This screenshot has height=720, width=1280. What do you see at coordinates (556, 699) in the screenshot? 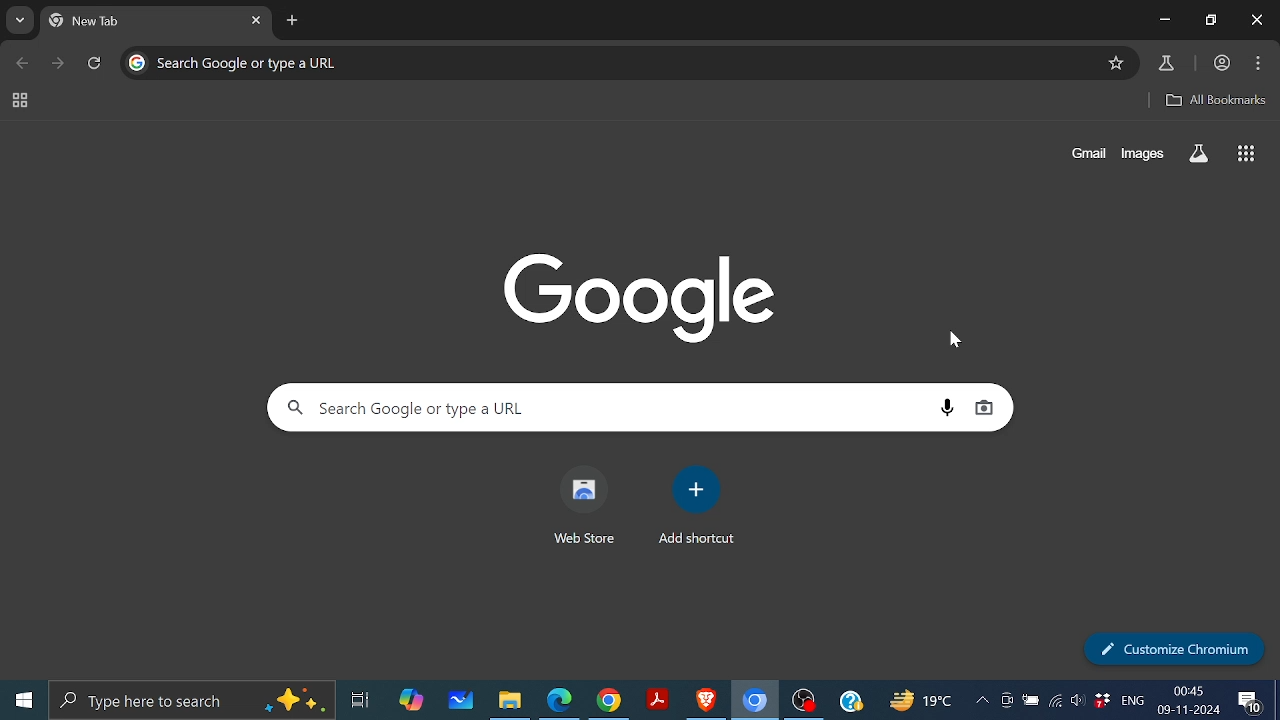
I see `Microsoft edge` at bounding box center [556, 699].